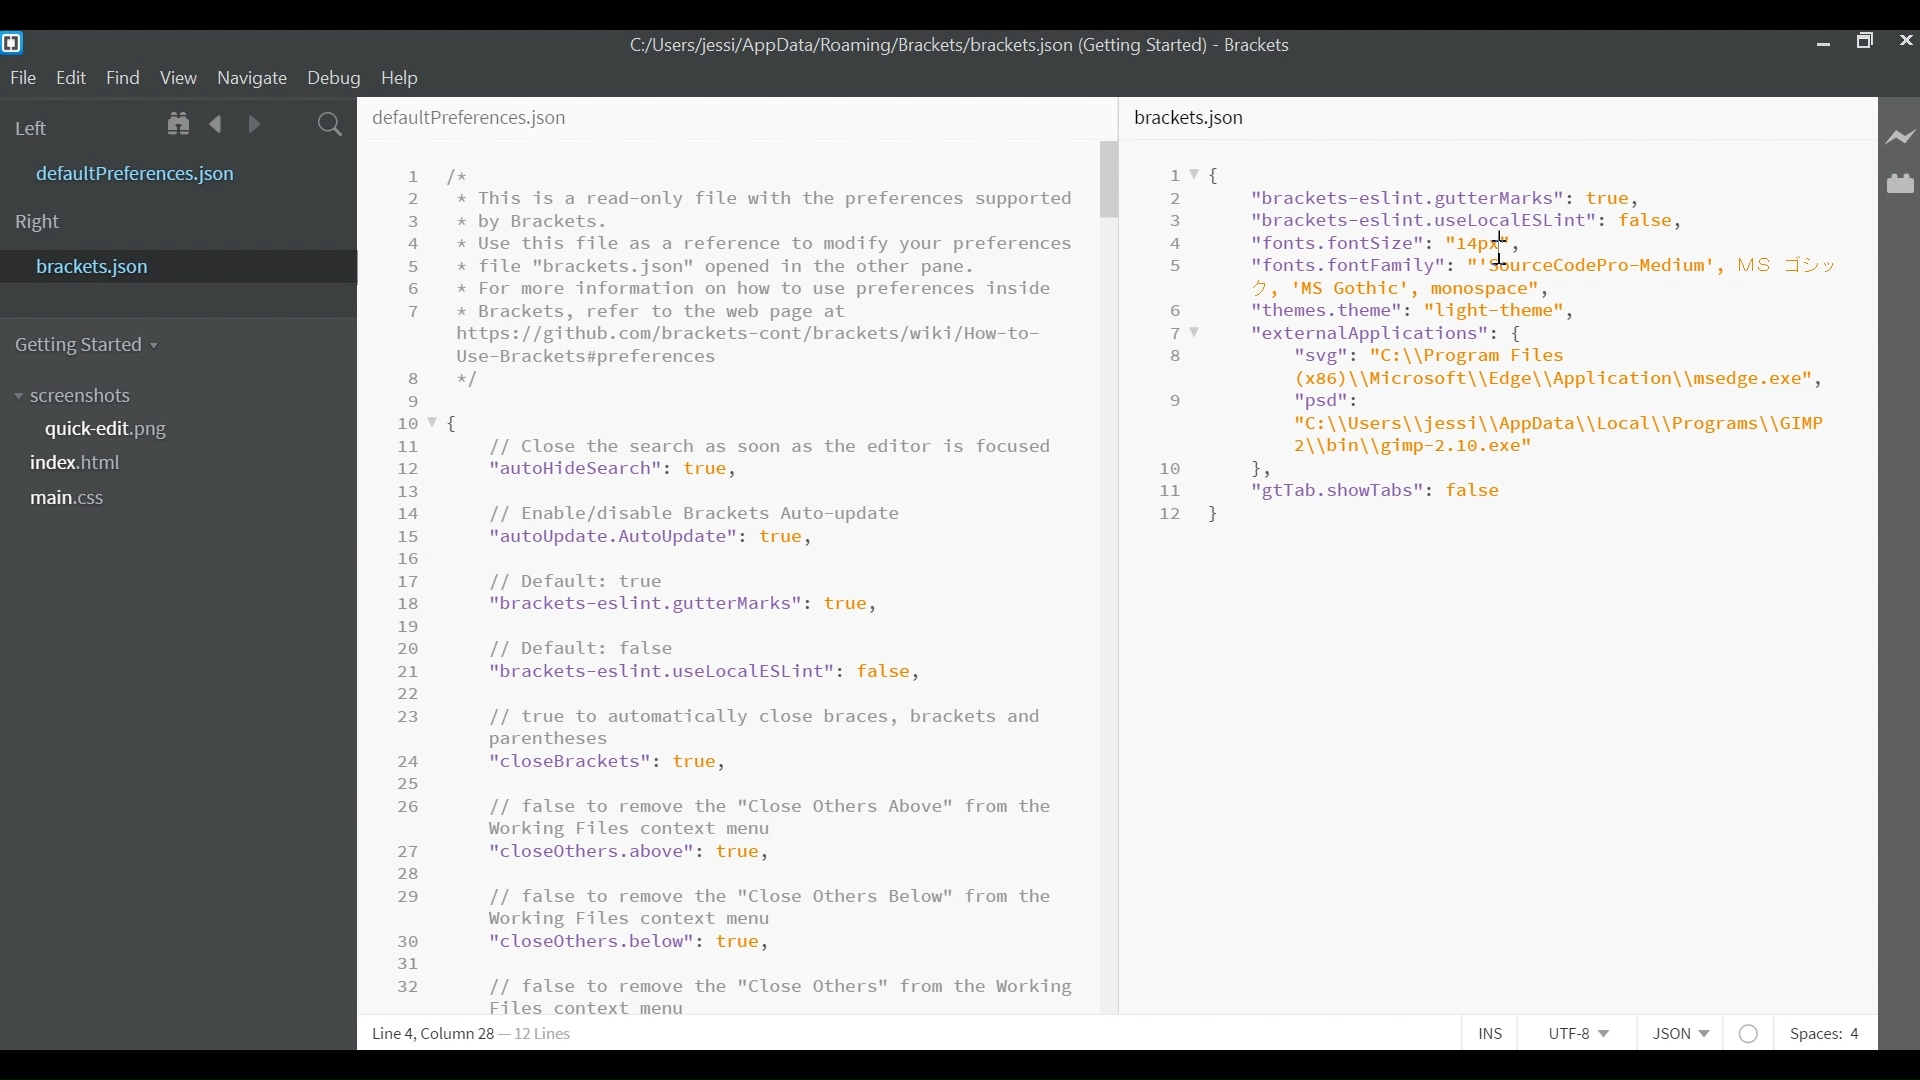 The width and height of the screenshot is (1920, 1080). Describe the element at coordinates (122, 75) in the screenshot. I see `Find` at that location.